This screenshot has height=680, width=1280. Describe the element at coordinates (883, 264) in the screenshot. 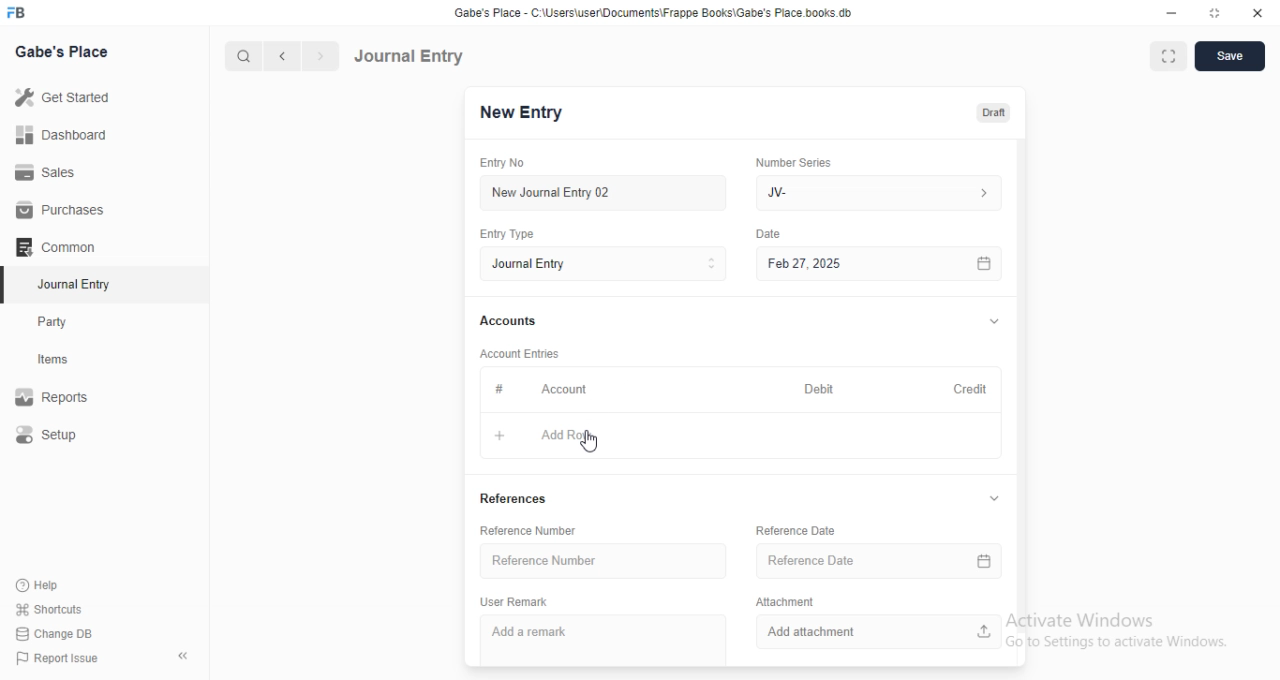

I see `Feb 27, 2025` at that location.